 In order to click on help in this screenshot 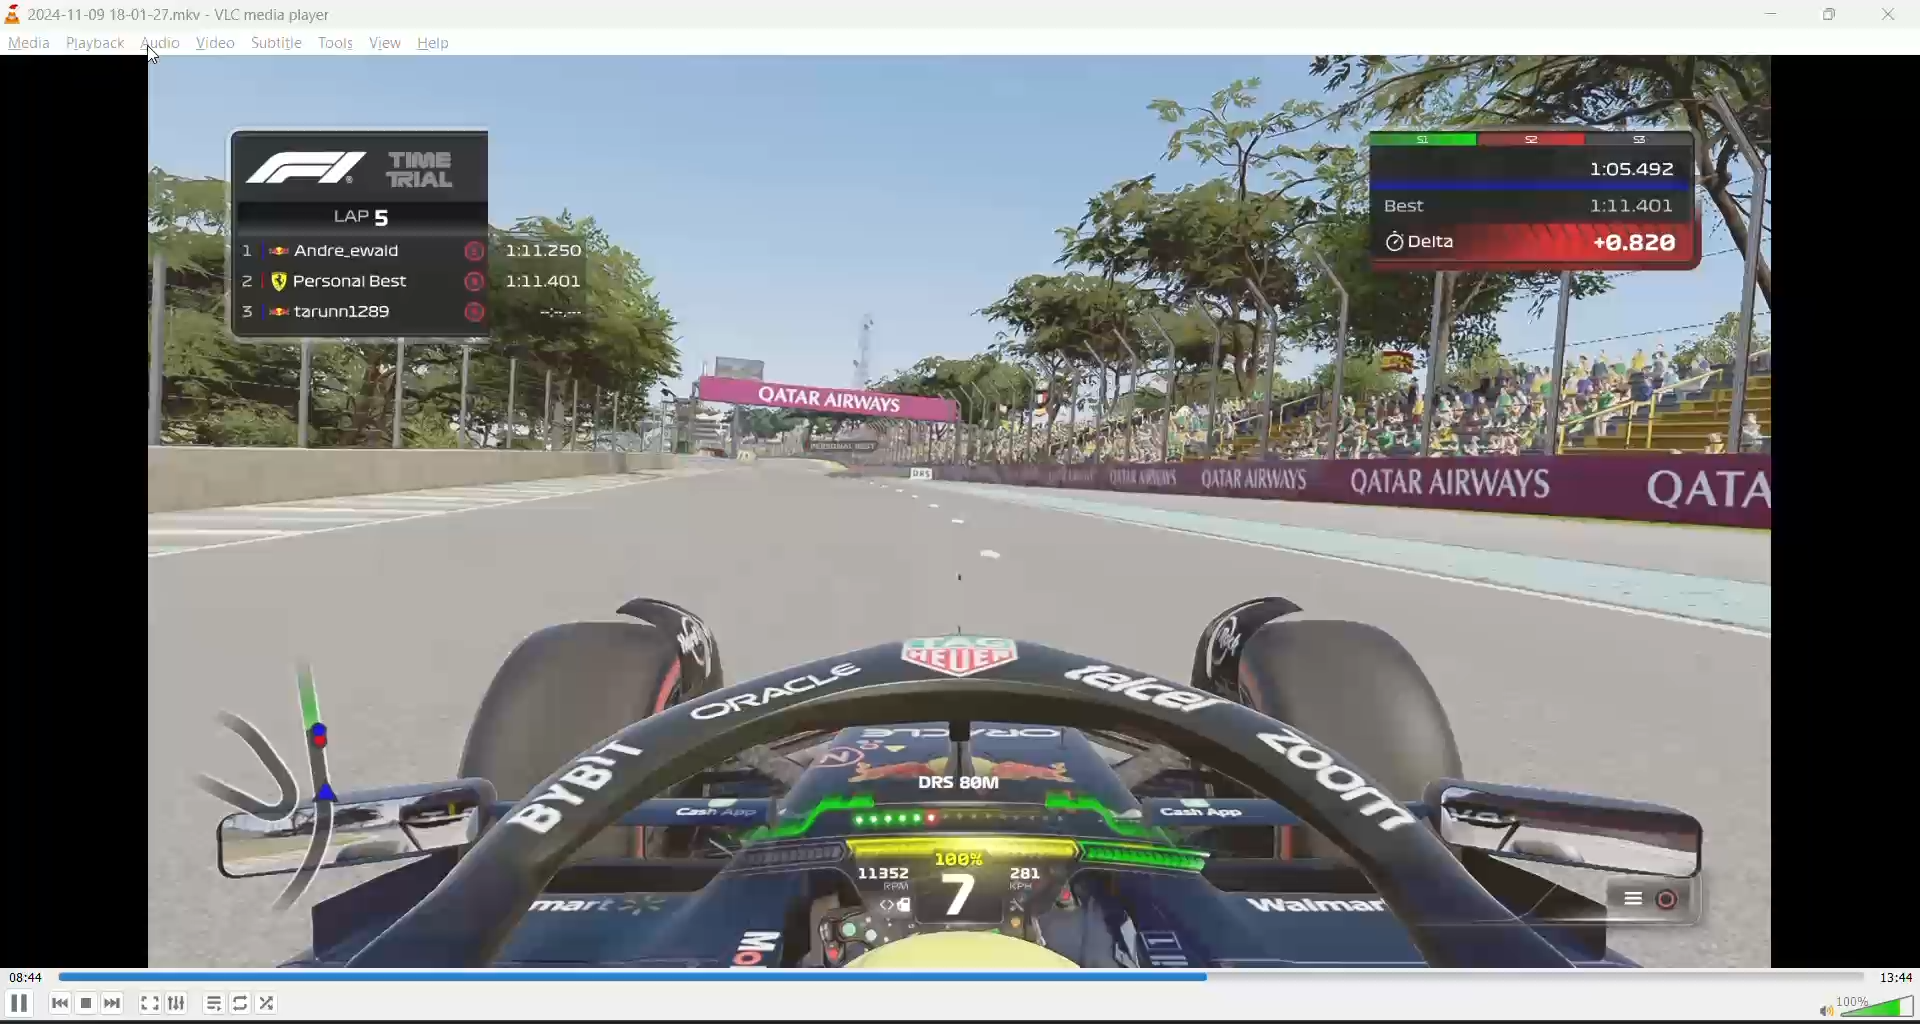, I will do `click(435, 43)`.